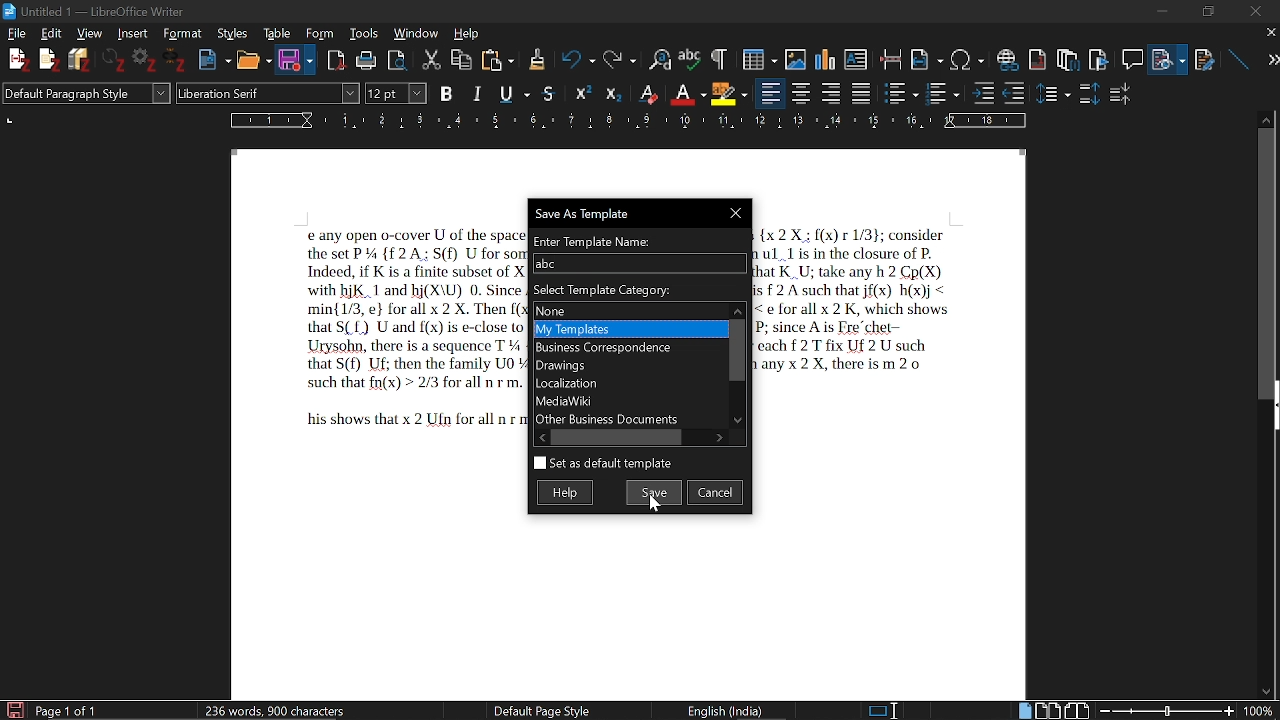 The height and width of the screenshot is (720, 1280). What do you see at coordinates (17, 60) in the screenshot?
I see `New File` at bounding box center [17, 60].